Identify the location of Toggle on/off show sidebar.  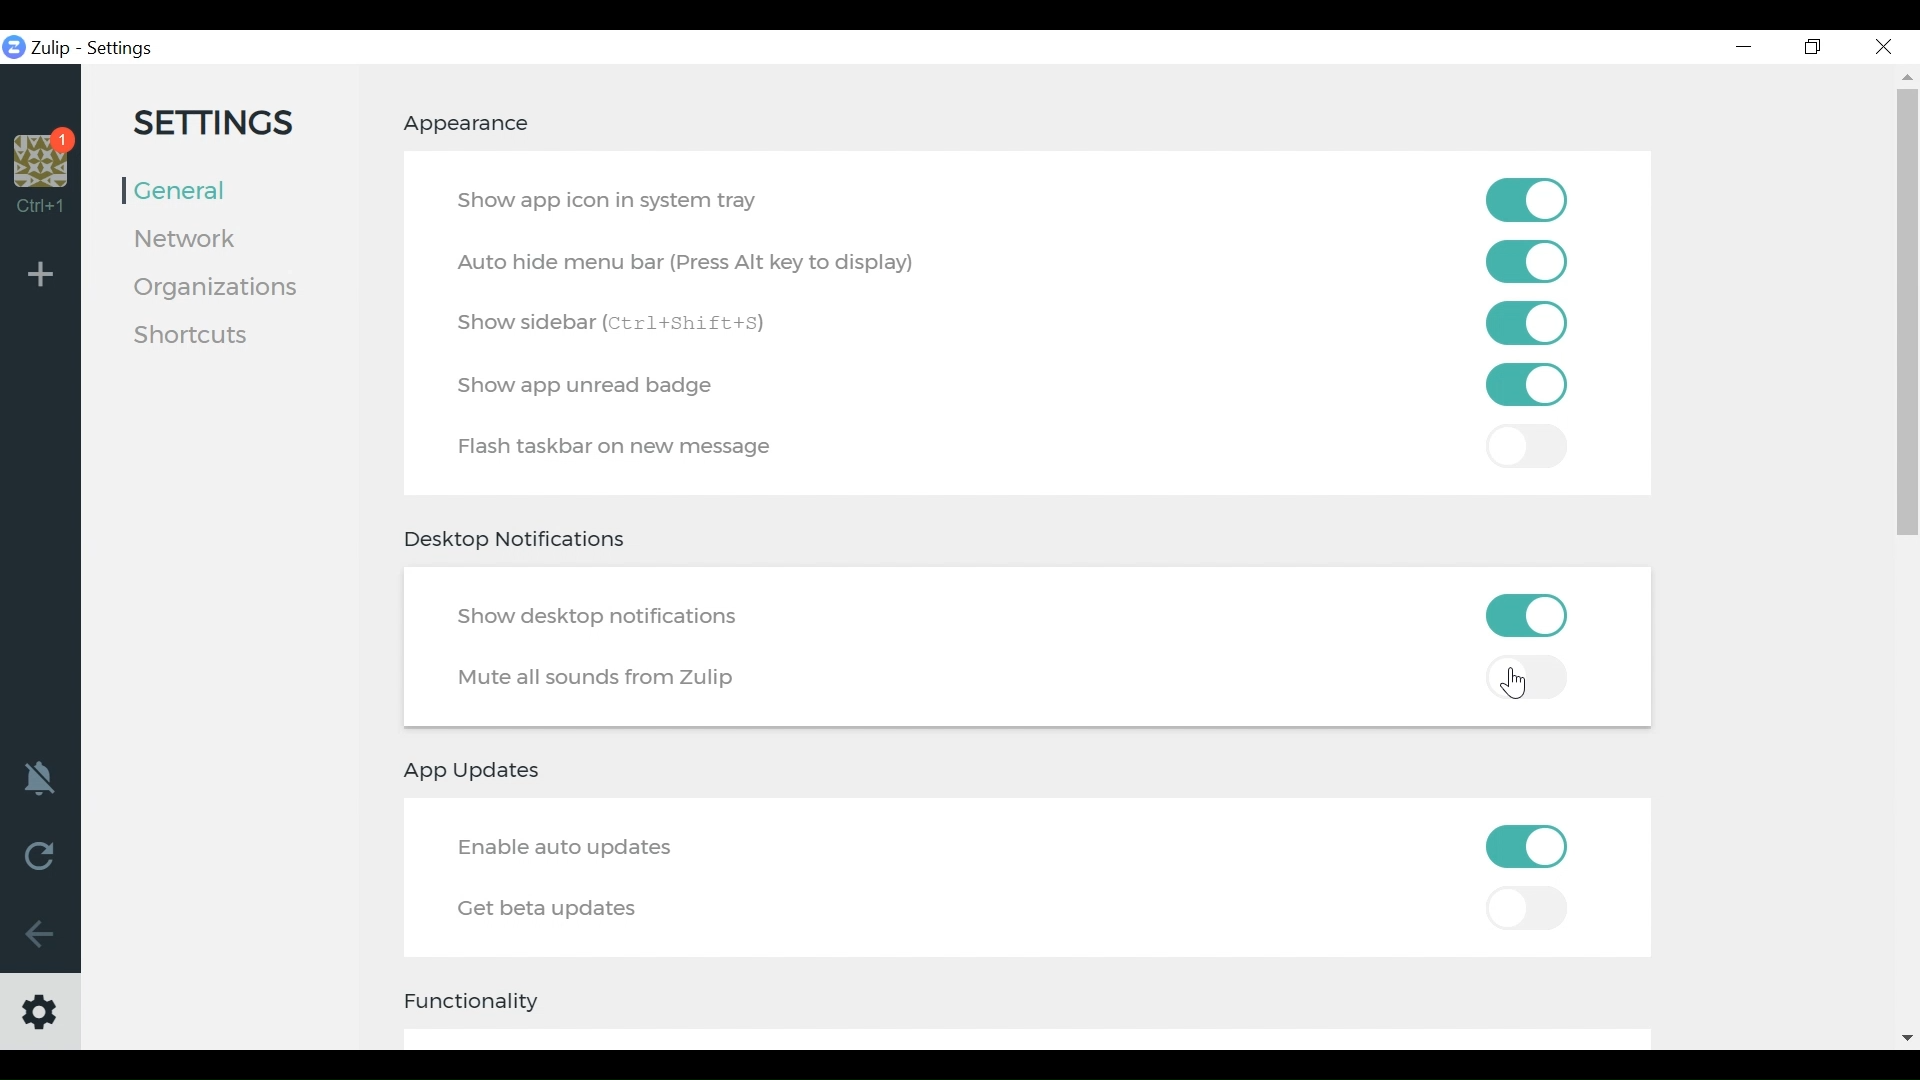
(1526, 323).